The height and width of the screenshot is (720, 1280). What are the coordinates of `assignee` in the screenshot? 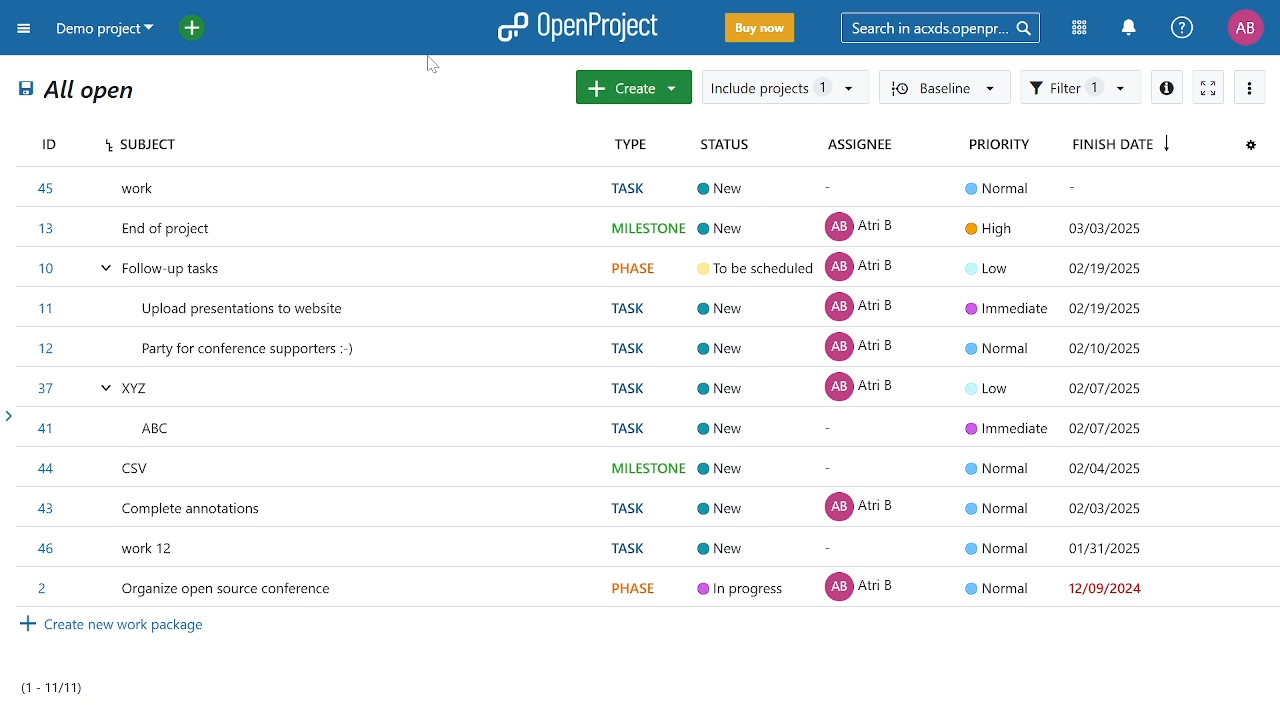 It's located at (859, 145).